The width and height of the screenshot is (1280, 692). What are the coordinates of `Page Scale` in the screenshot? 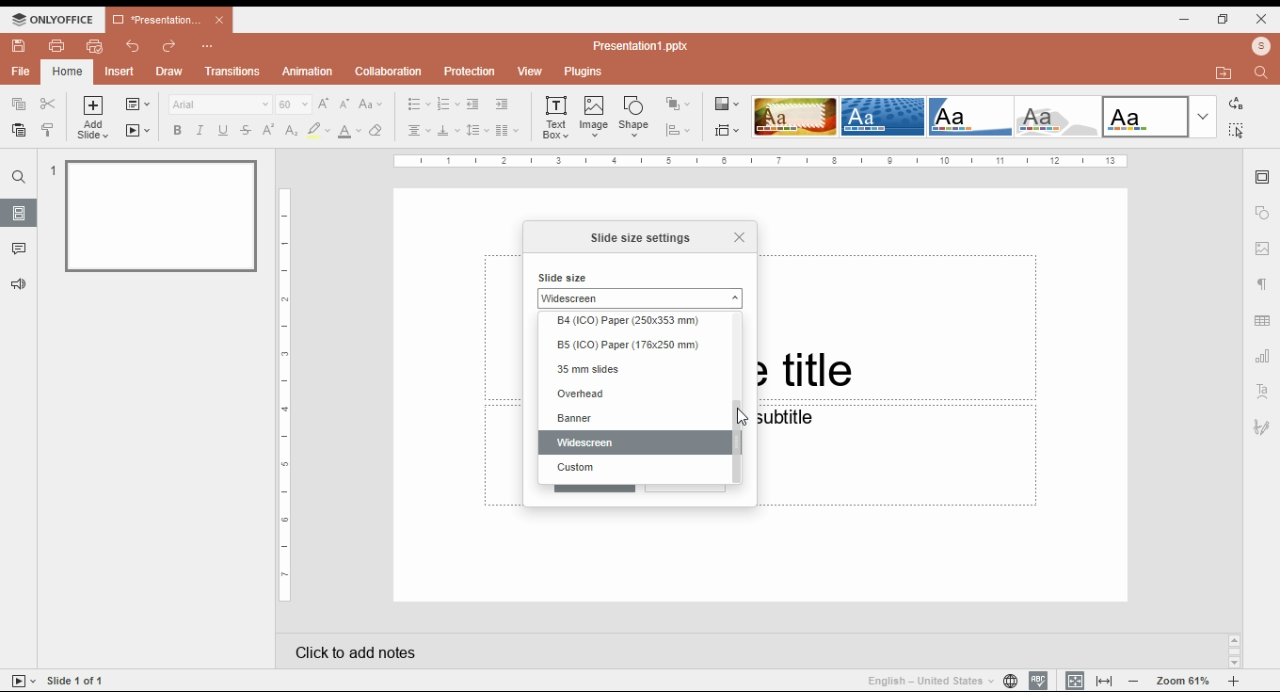 It's located at (286, 396).